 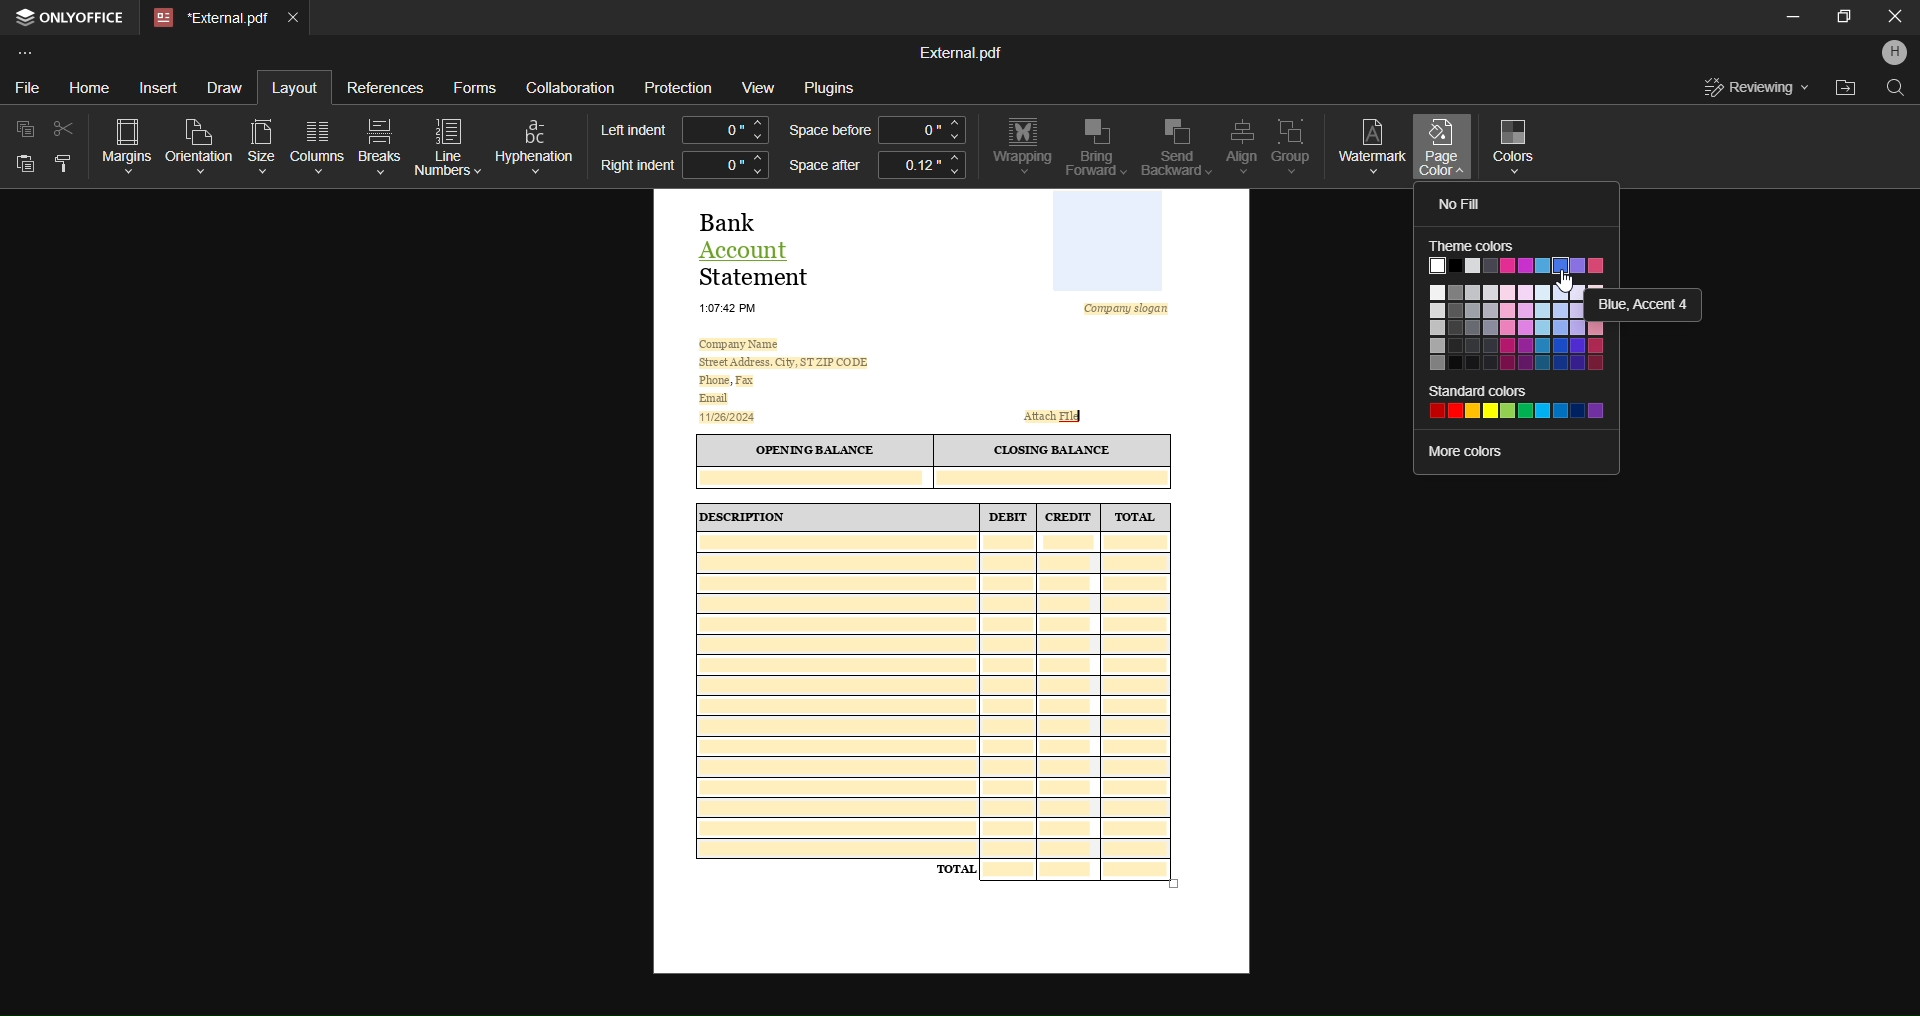 What do you see at coordinates (1894, 19) in the screenshot?
I see `Close` at bounding box center [1894, 19].